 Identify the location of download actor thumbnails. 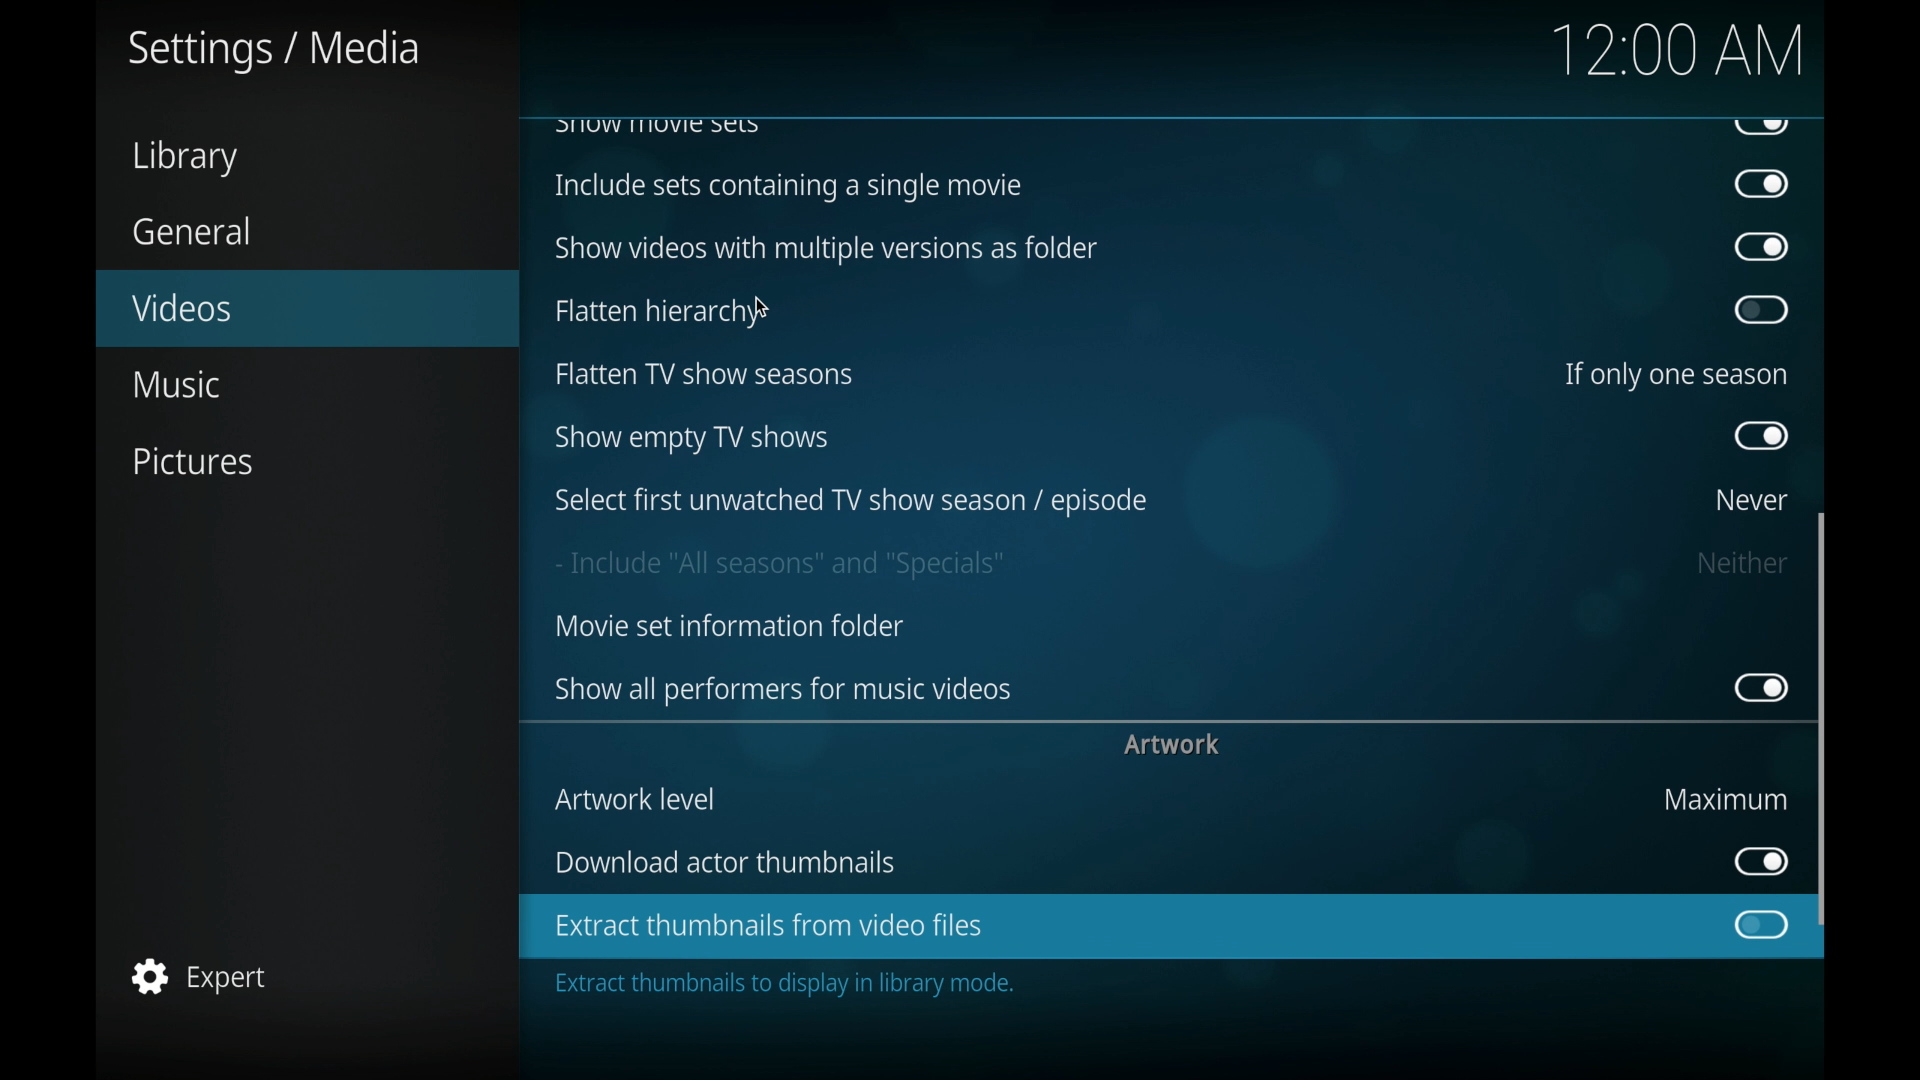
(725, 862).